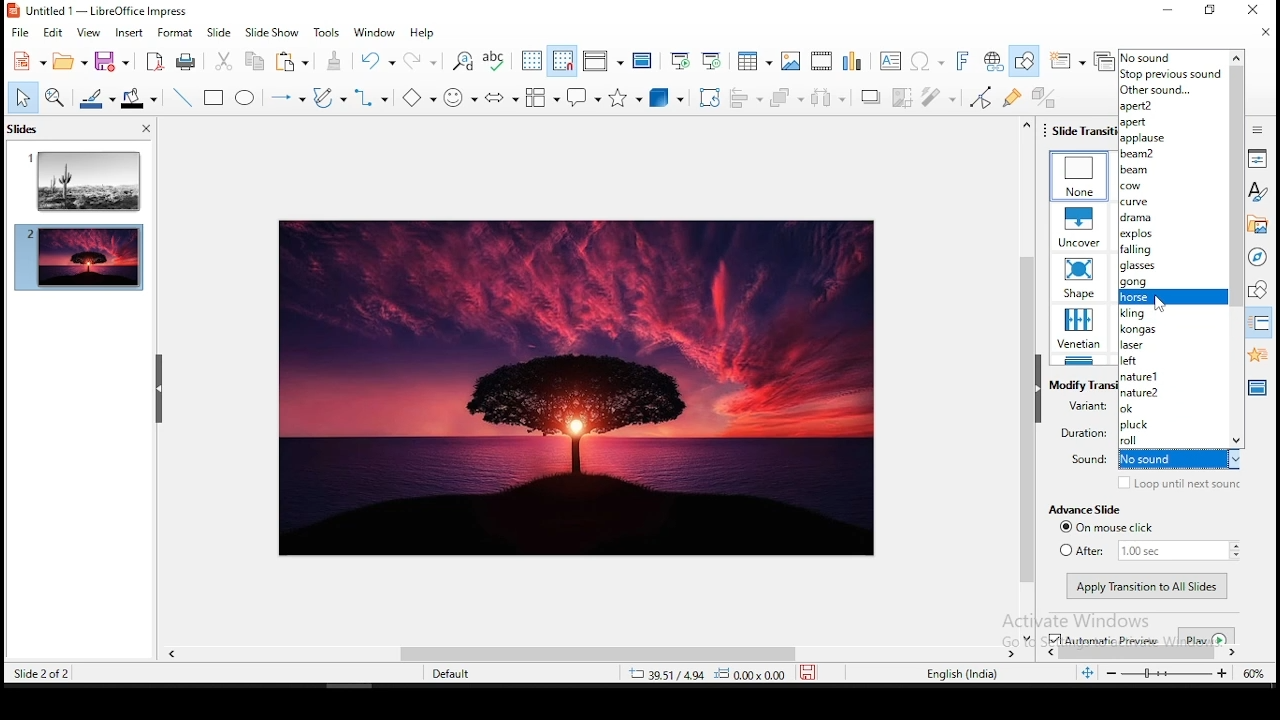 This screenshot has width=1280, height=720. I want to click on special characters, so click(926, 63).